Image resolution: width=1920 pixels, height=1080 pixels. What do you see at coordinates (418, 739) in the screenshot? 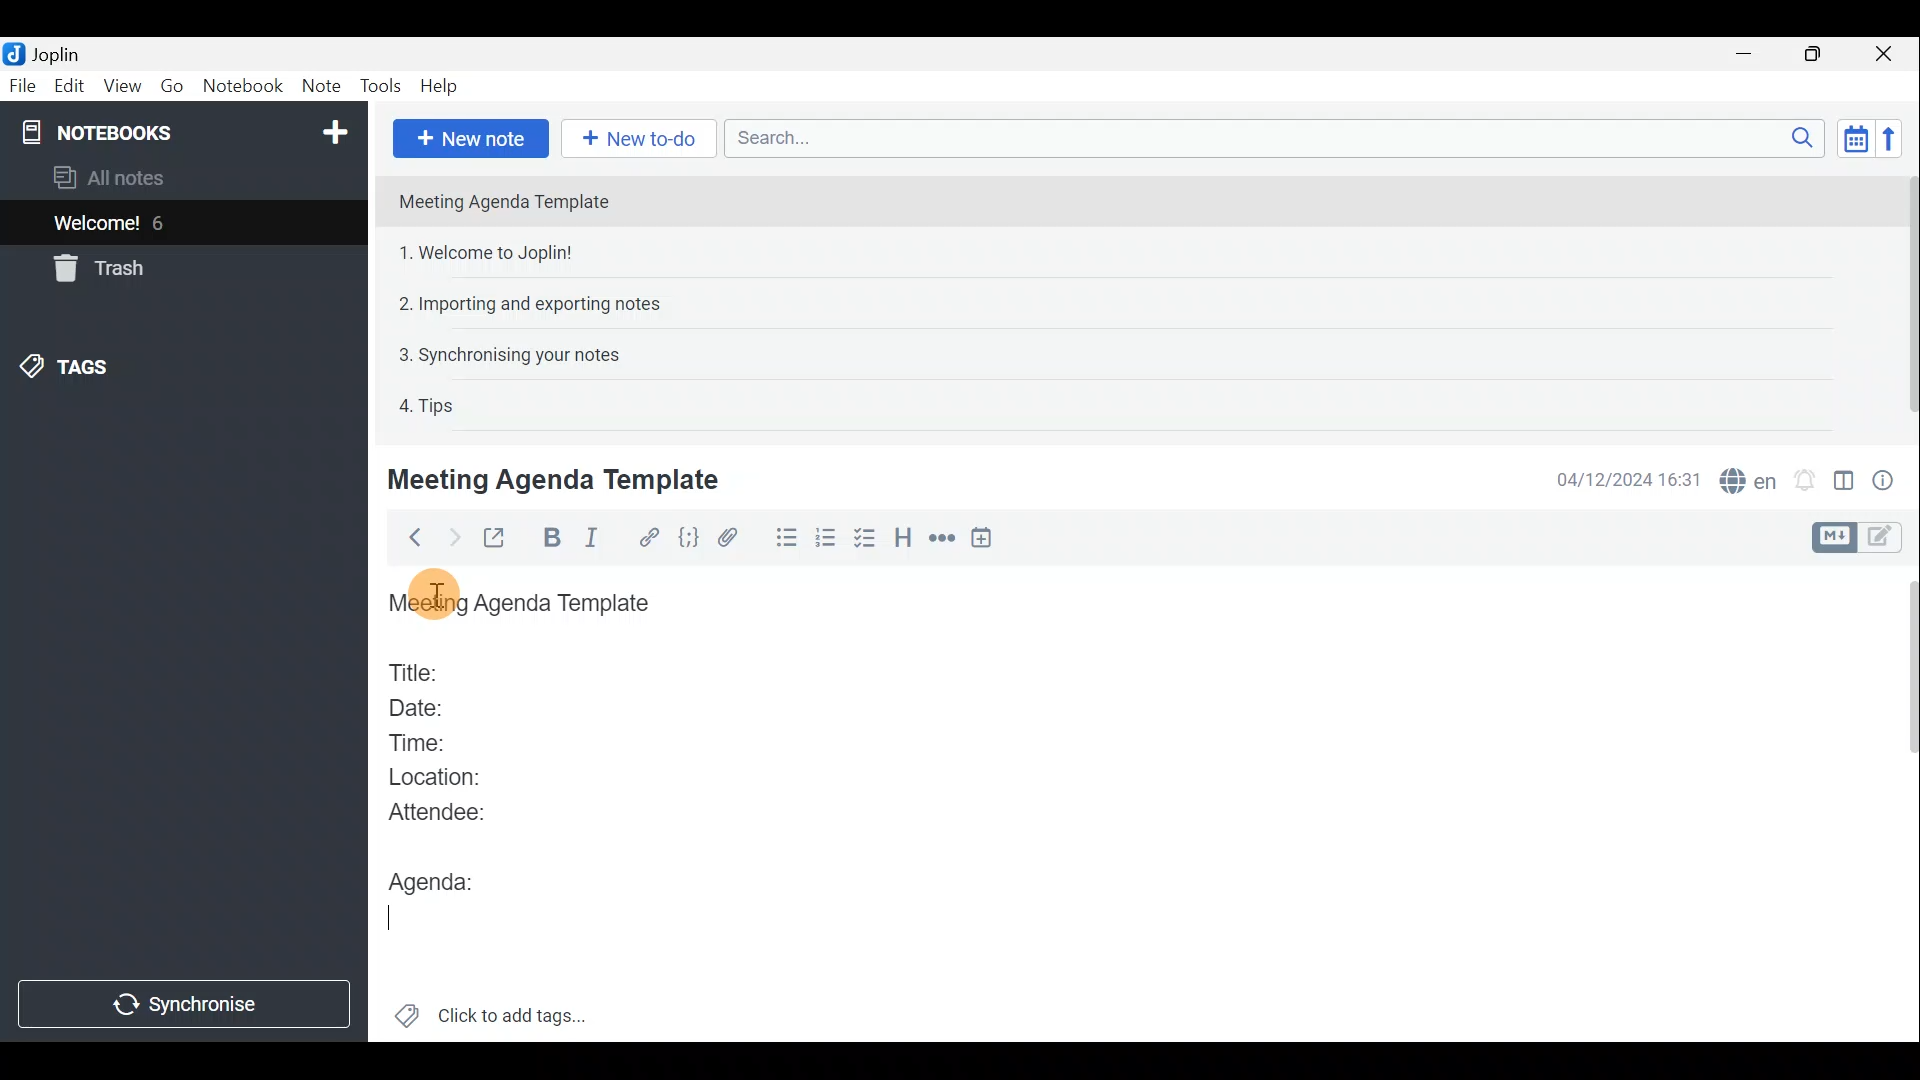
I see `Time:` at bounding box center [418, 739].